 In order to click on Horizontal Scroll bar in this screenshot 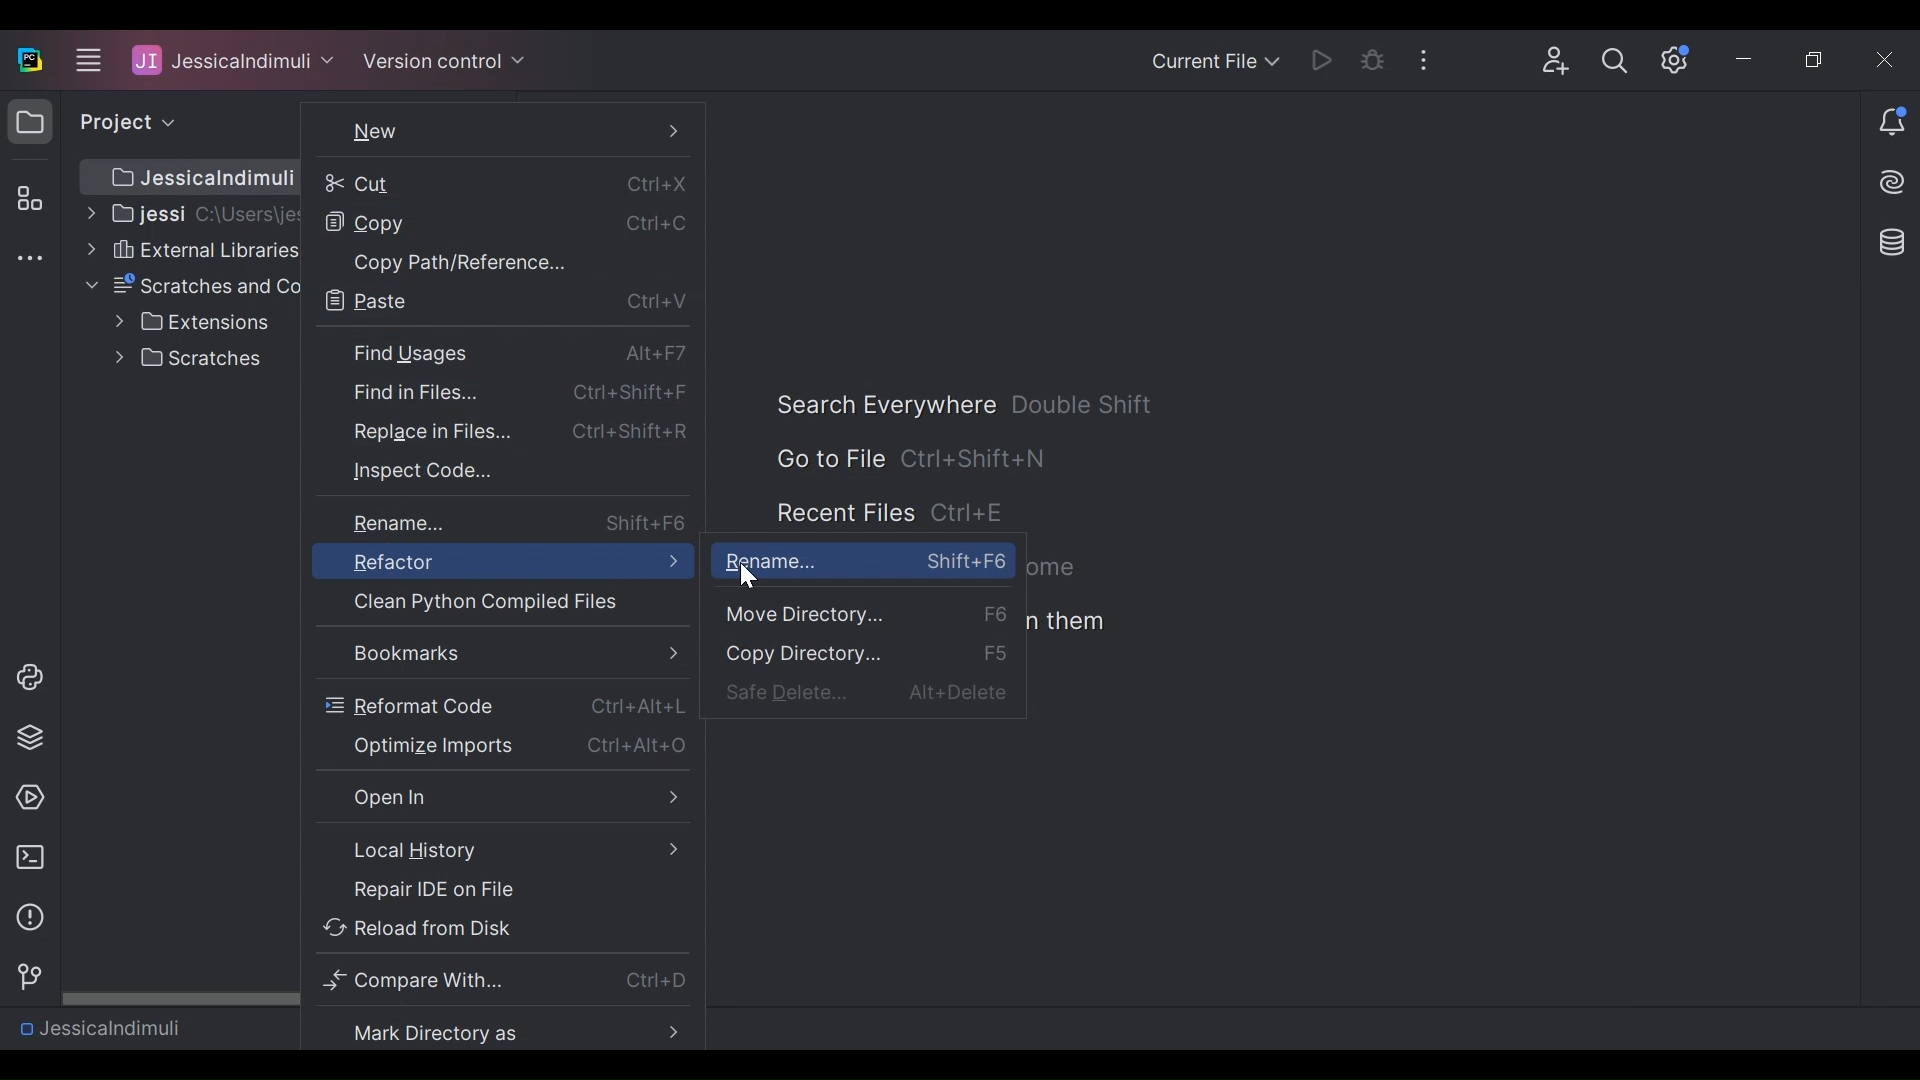, I will do `click(178, 996)`.